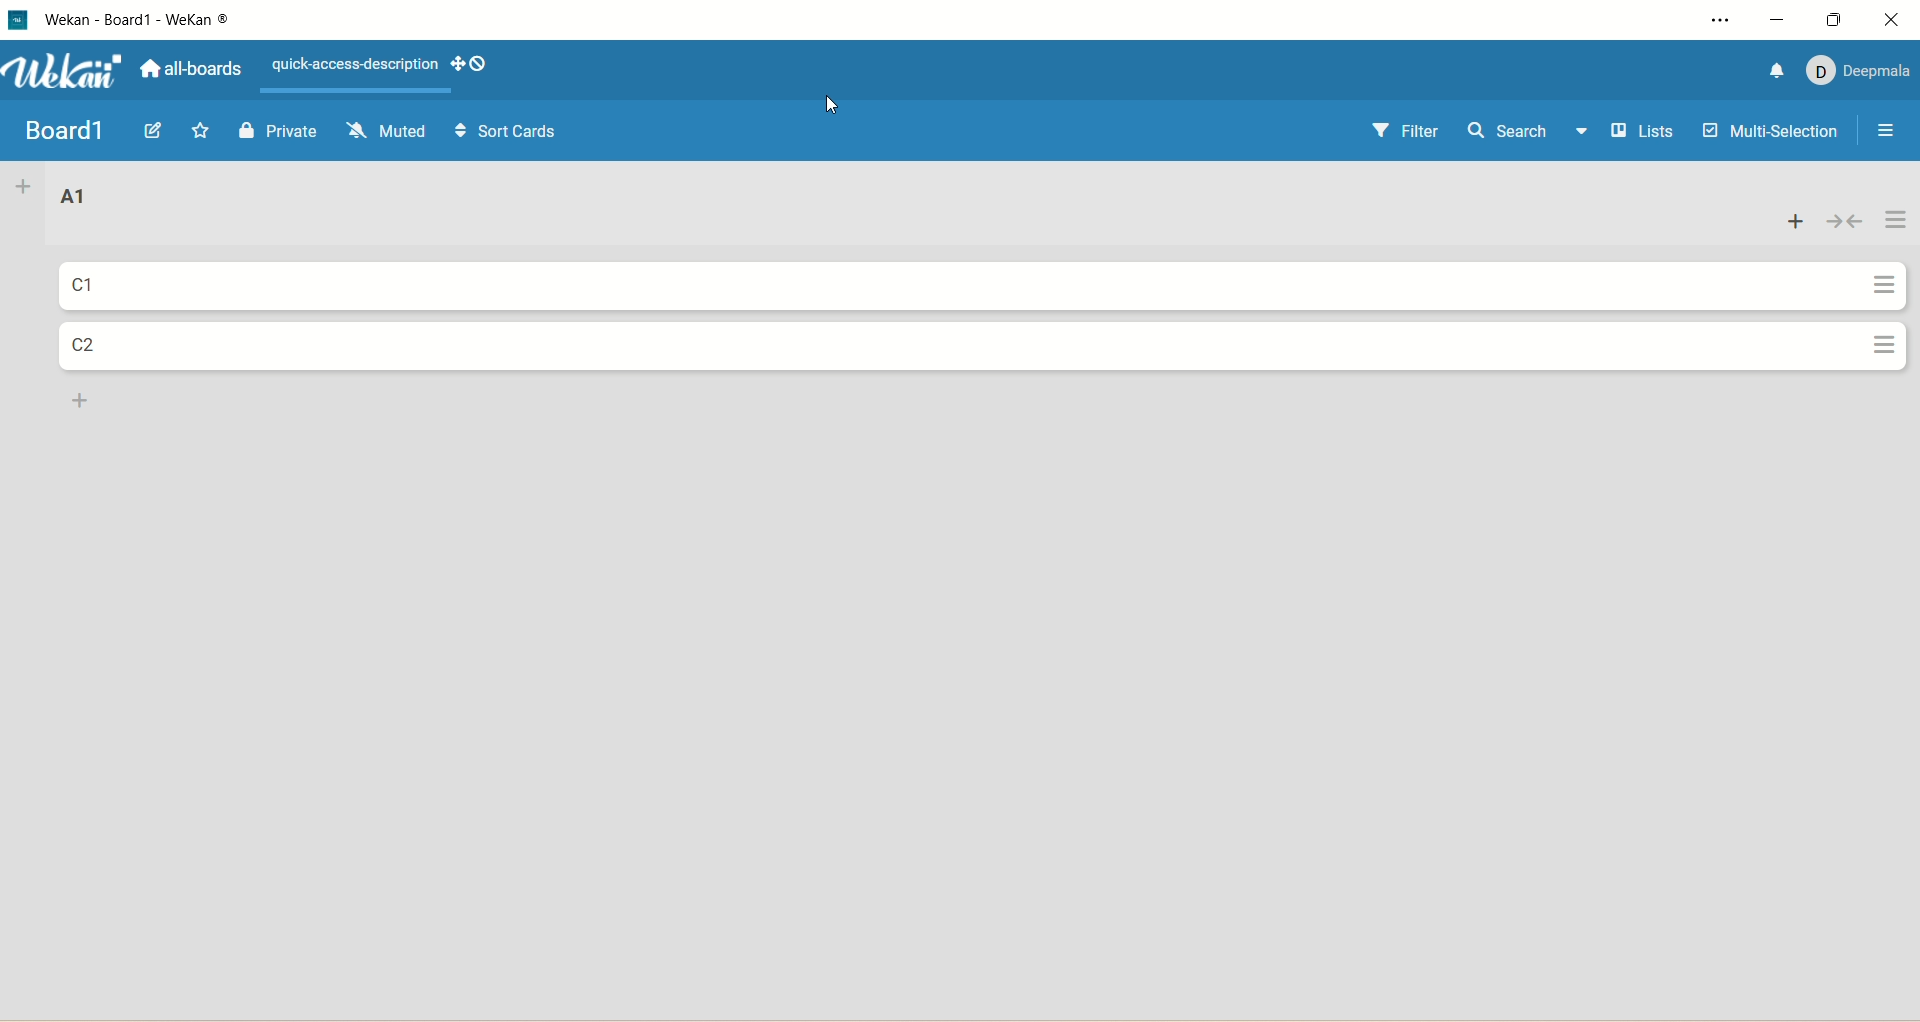 Image resolution: width=1920 pixels, height=1022 pixels. What do you see at coordinates (1717, 23) in the screenshot?
I see `settings and more` at bounding box center [1717, 23].